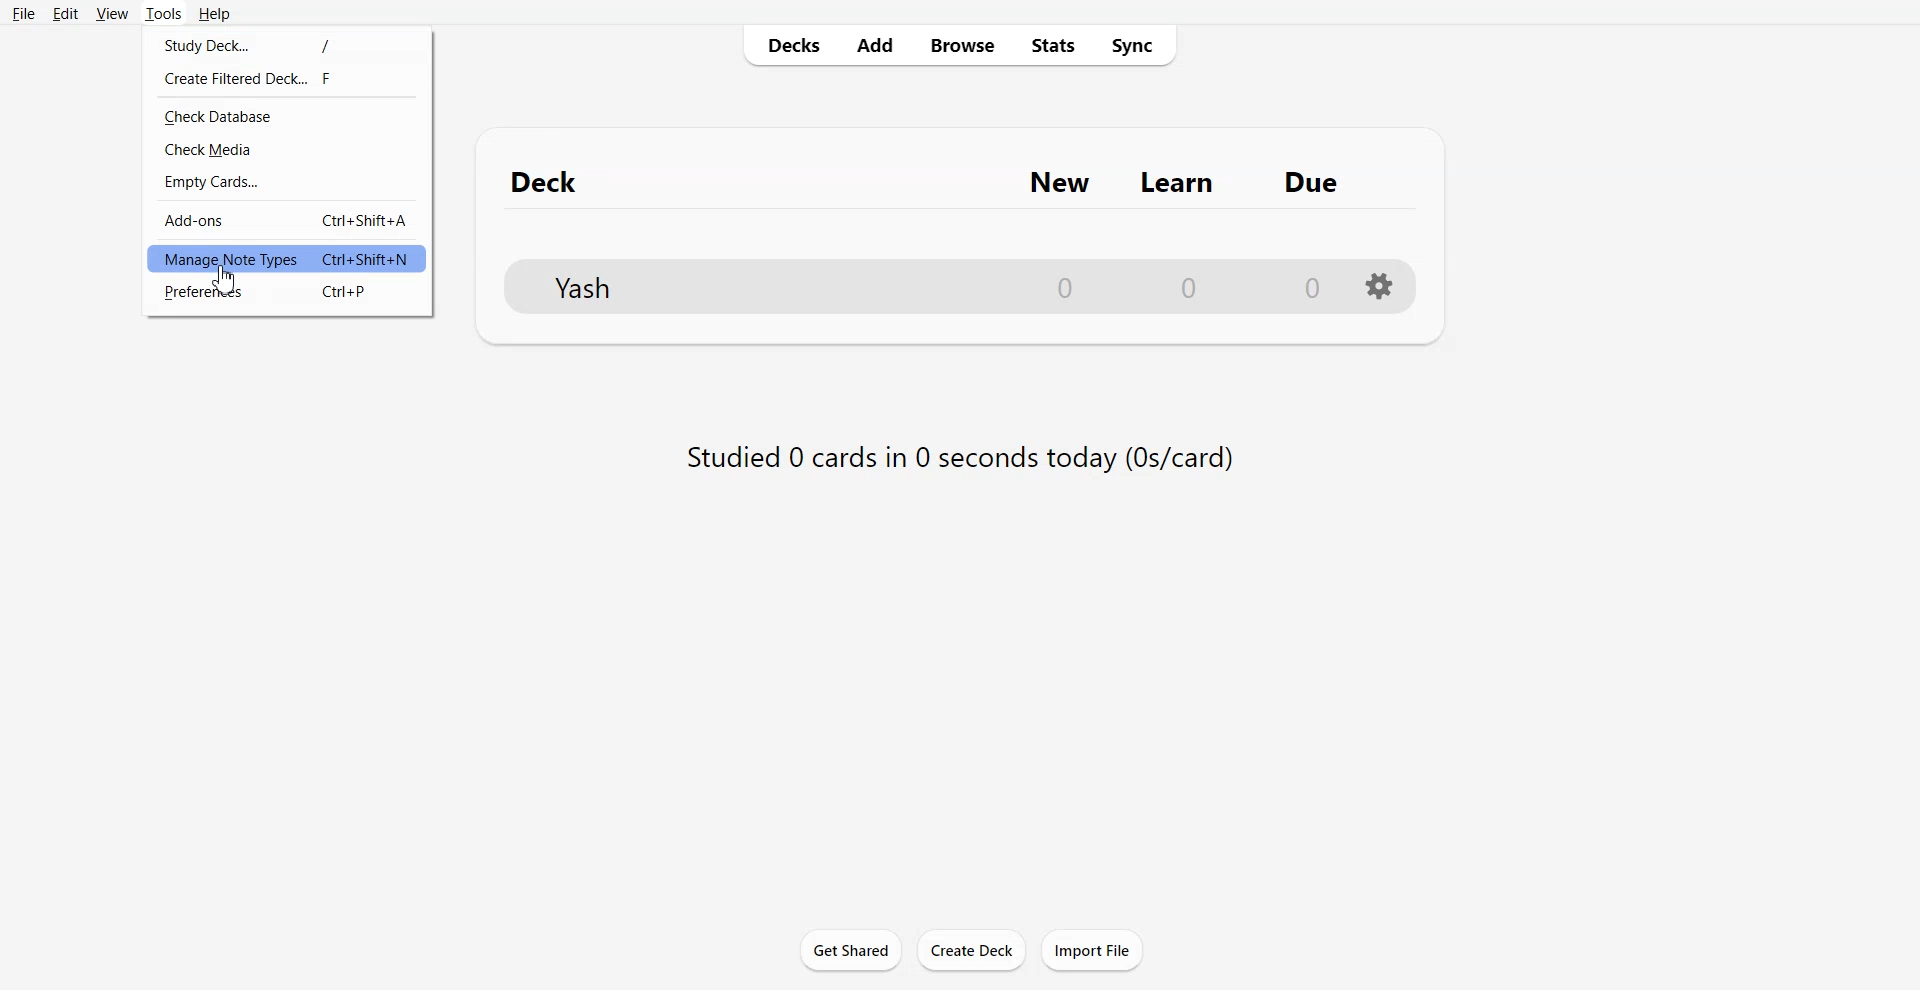 The width and height of the screenshot is (1920, 990). I want to click on New, so click(1060, 182).